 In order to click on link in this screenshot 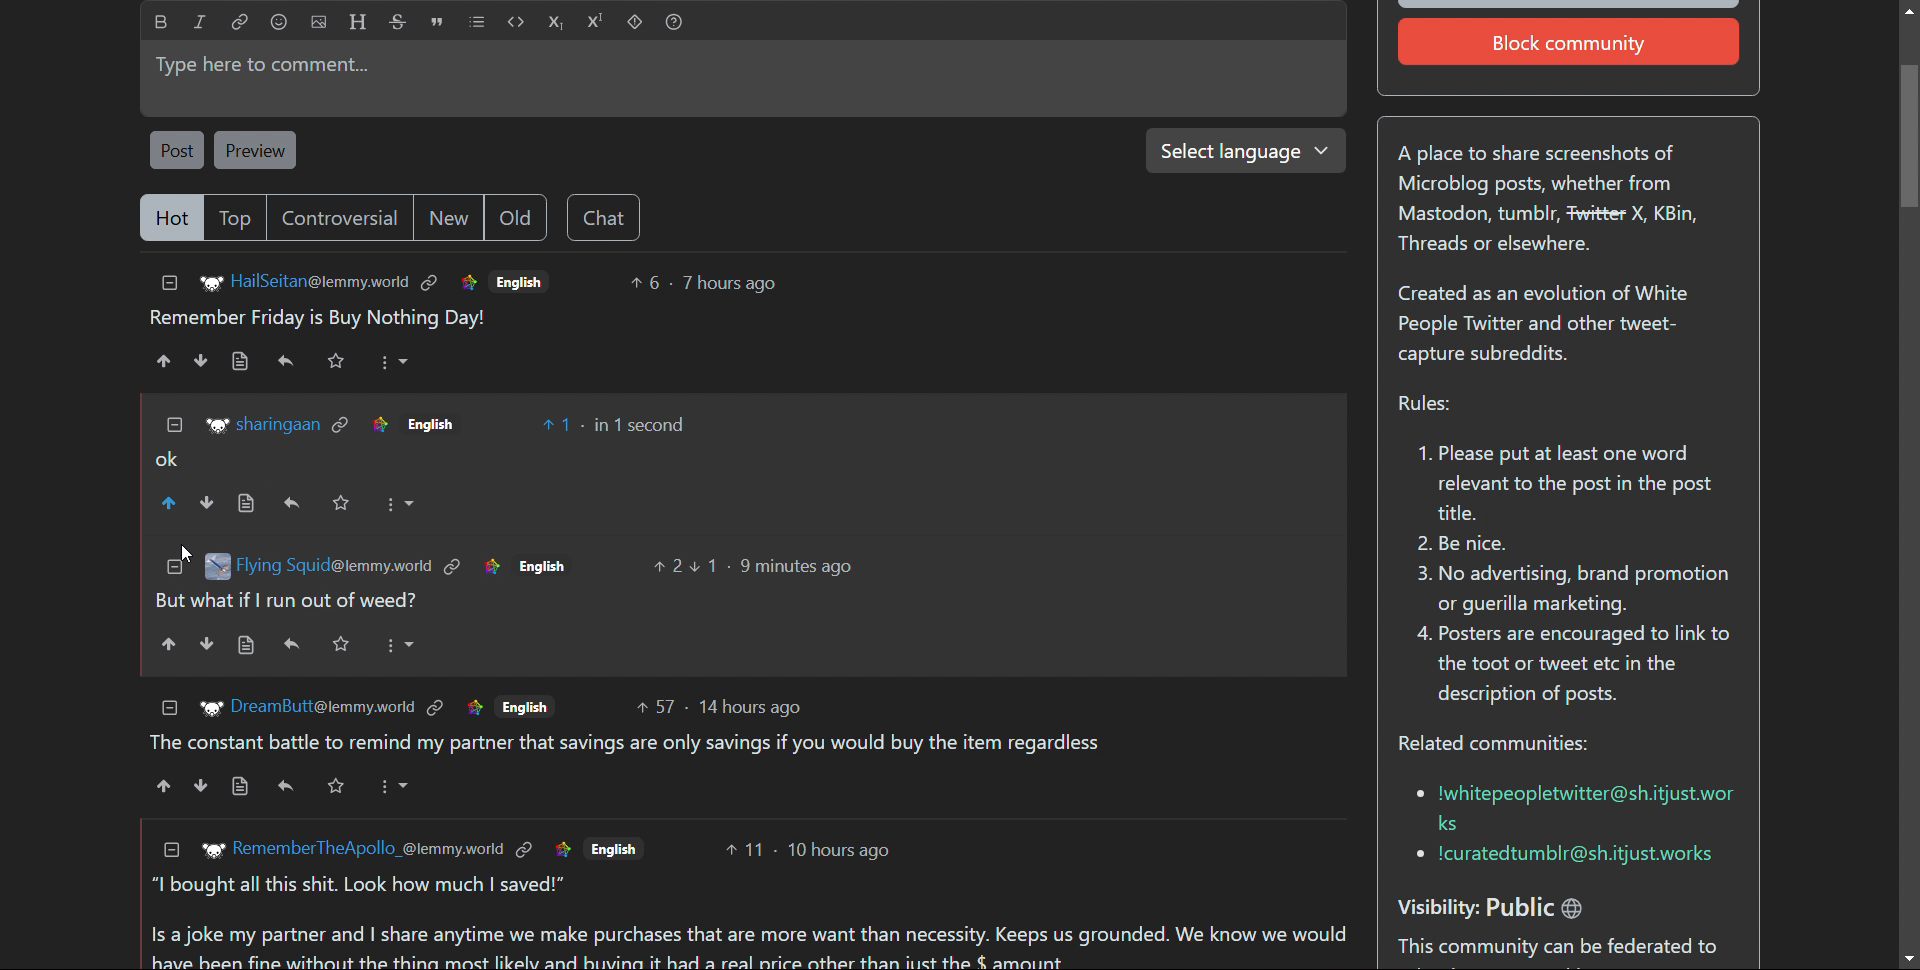, I will do `click(378, 425)`.